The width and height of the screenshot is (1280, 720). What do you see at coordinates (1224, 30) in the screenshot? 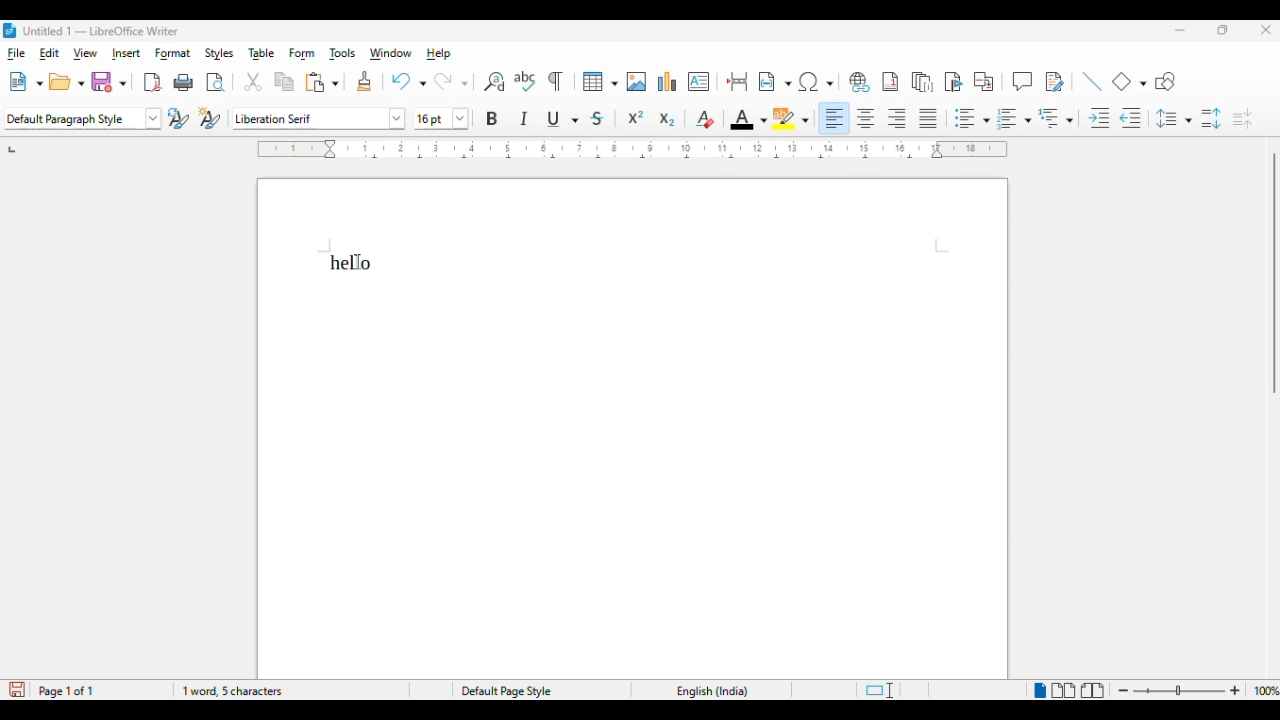
I see `maximize` at bounding box center [1224, 30].